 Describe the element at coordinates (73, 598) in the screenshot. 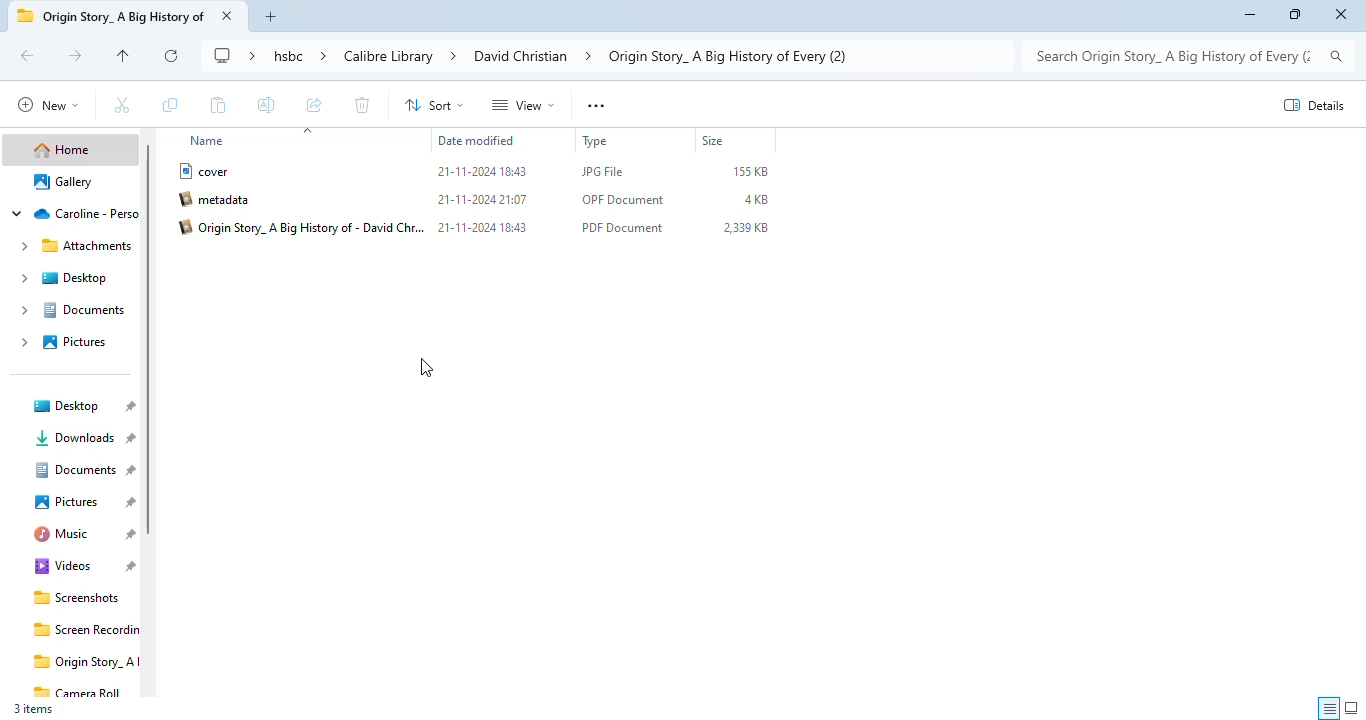

I see `screenshots` at that location.